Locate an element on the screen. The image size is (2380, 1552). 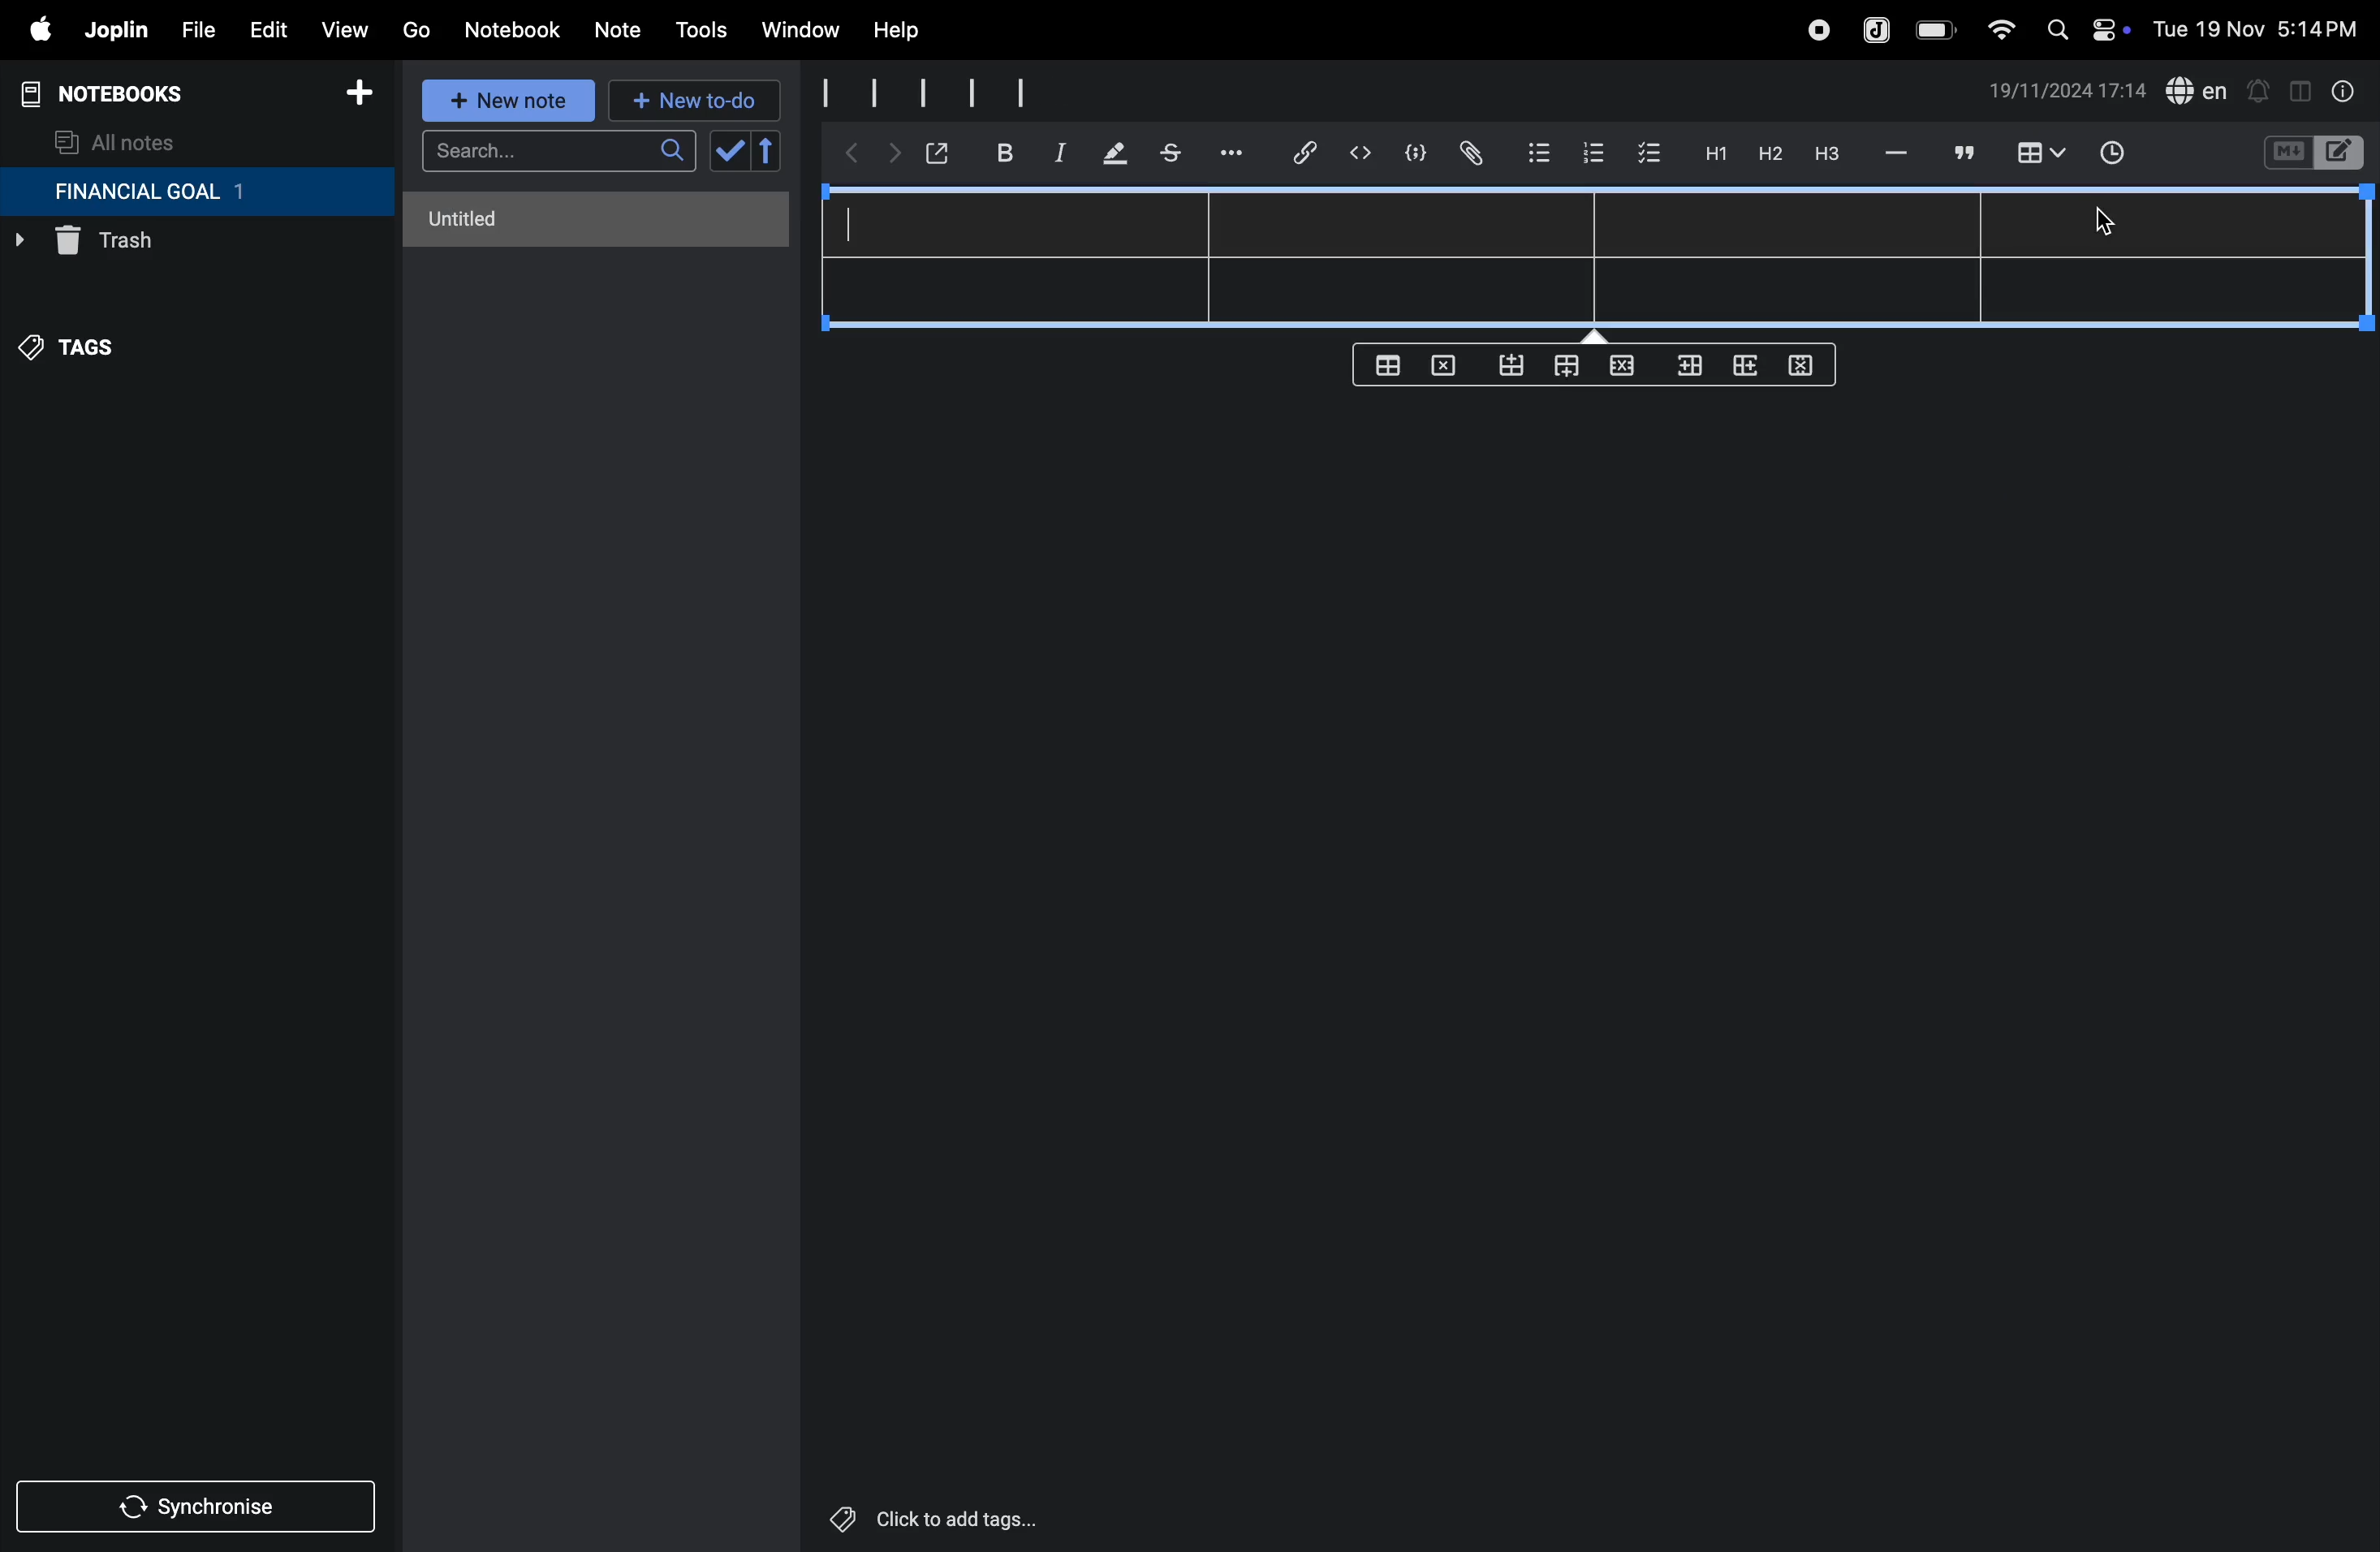
tags is located at coordinates (81, 357).